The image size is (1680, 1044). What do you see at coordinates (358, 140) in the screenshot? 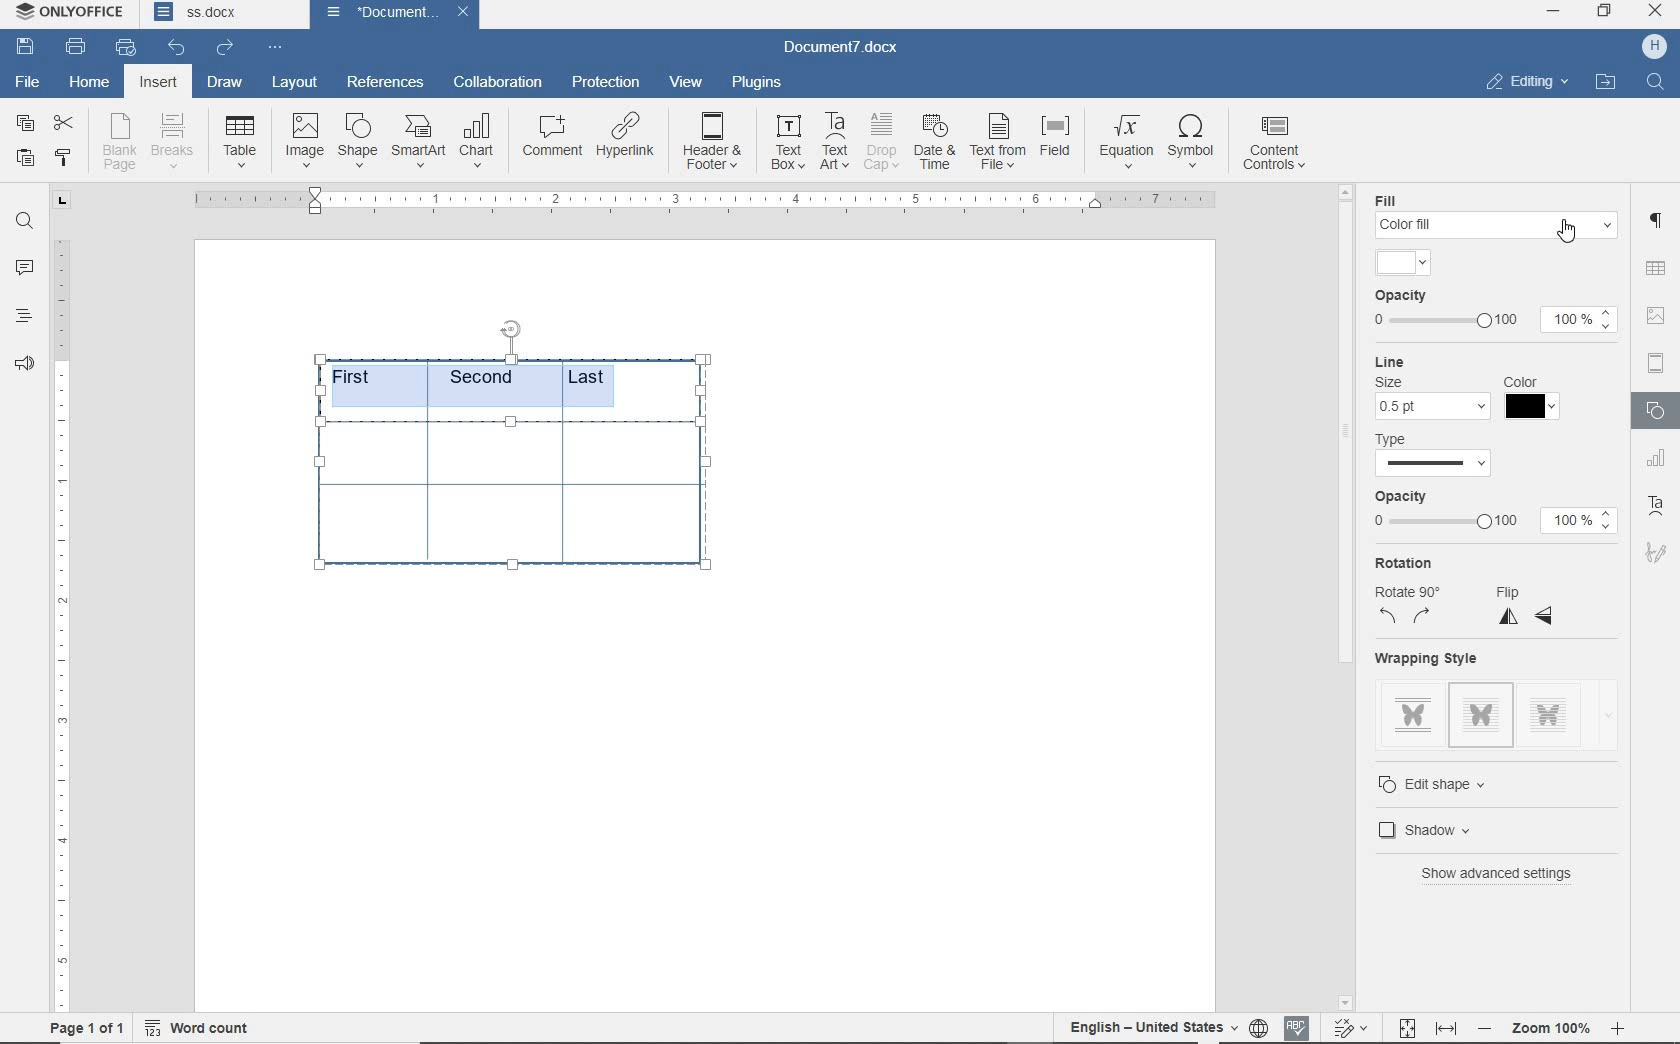
I see `shape` at bounding box center [358, 140].